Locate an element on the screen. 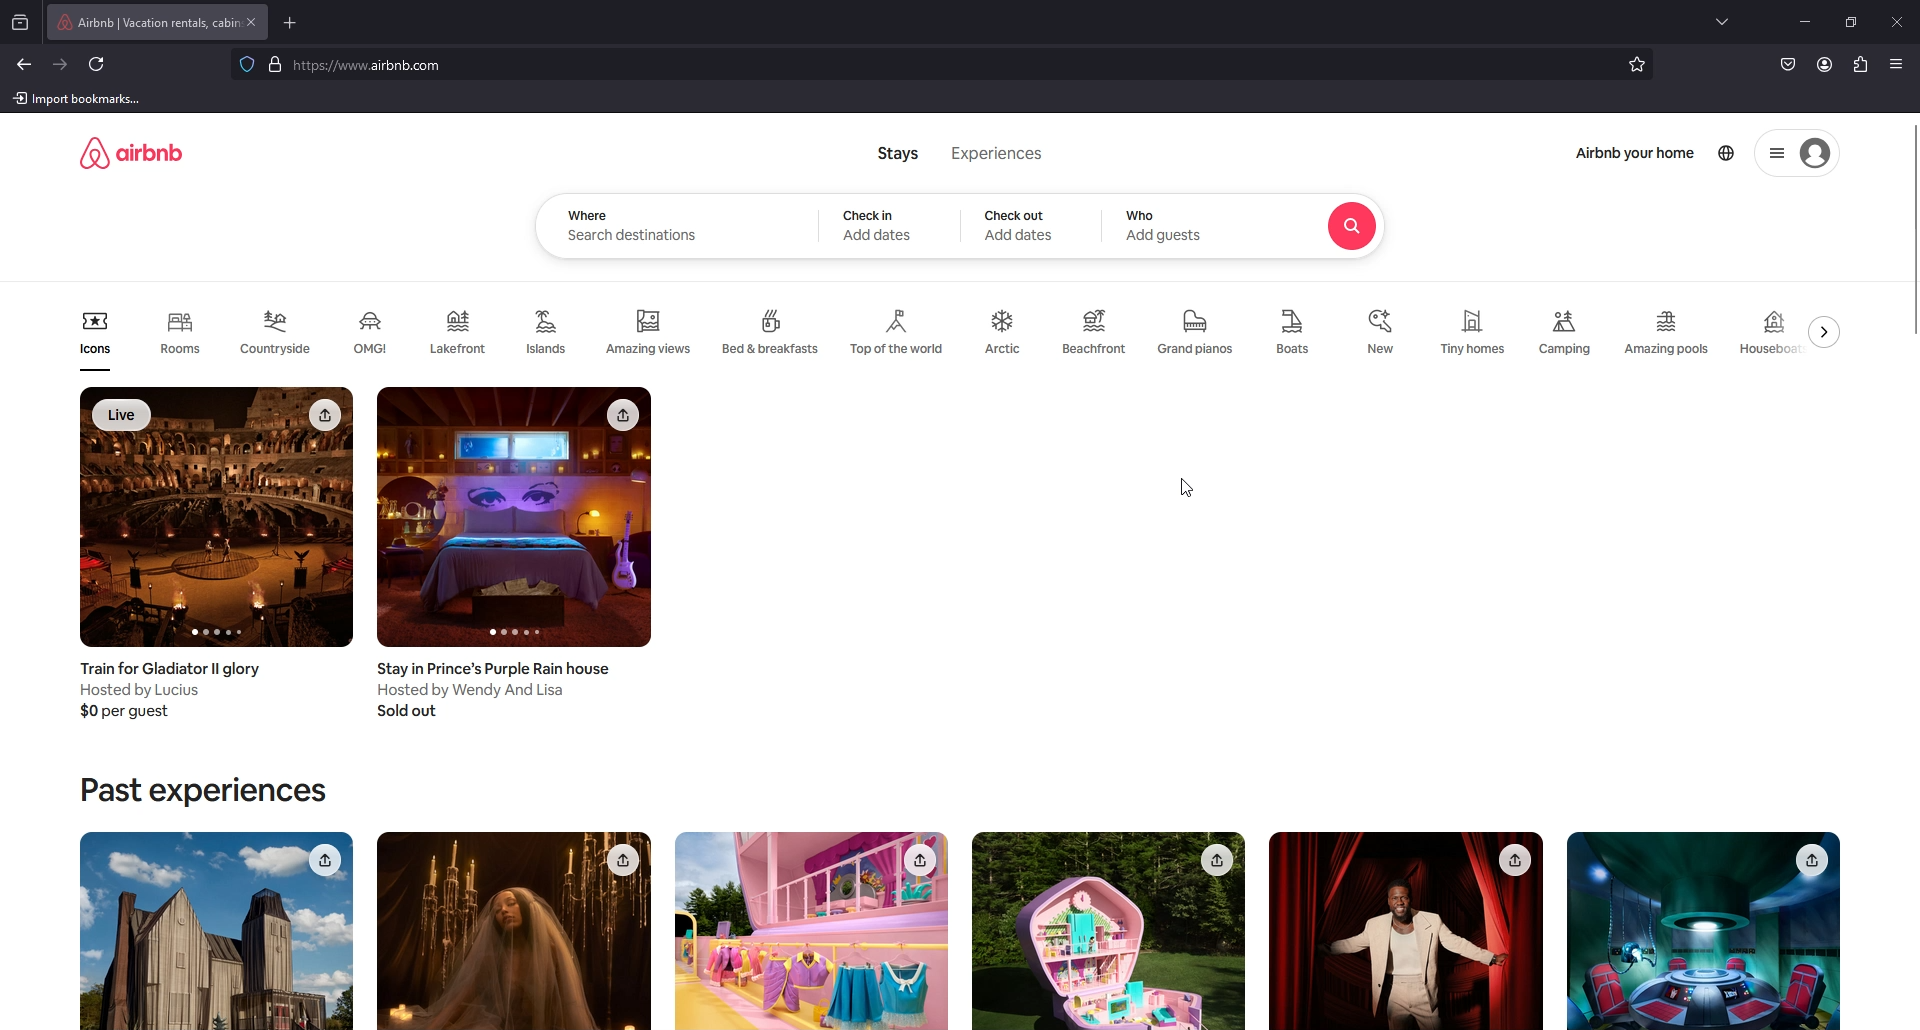 The image size is (1920, 1030). Top of the world is located at coordinates (900, 333).